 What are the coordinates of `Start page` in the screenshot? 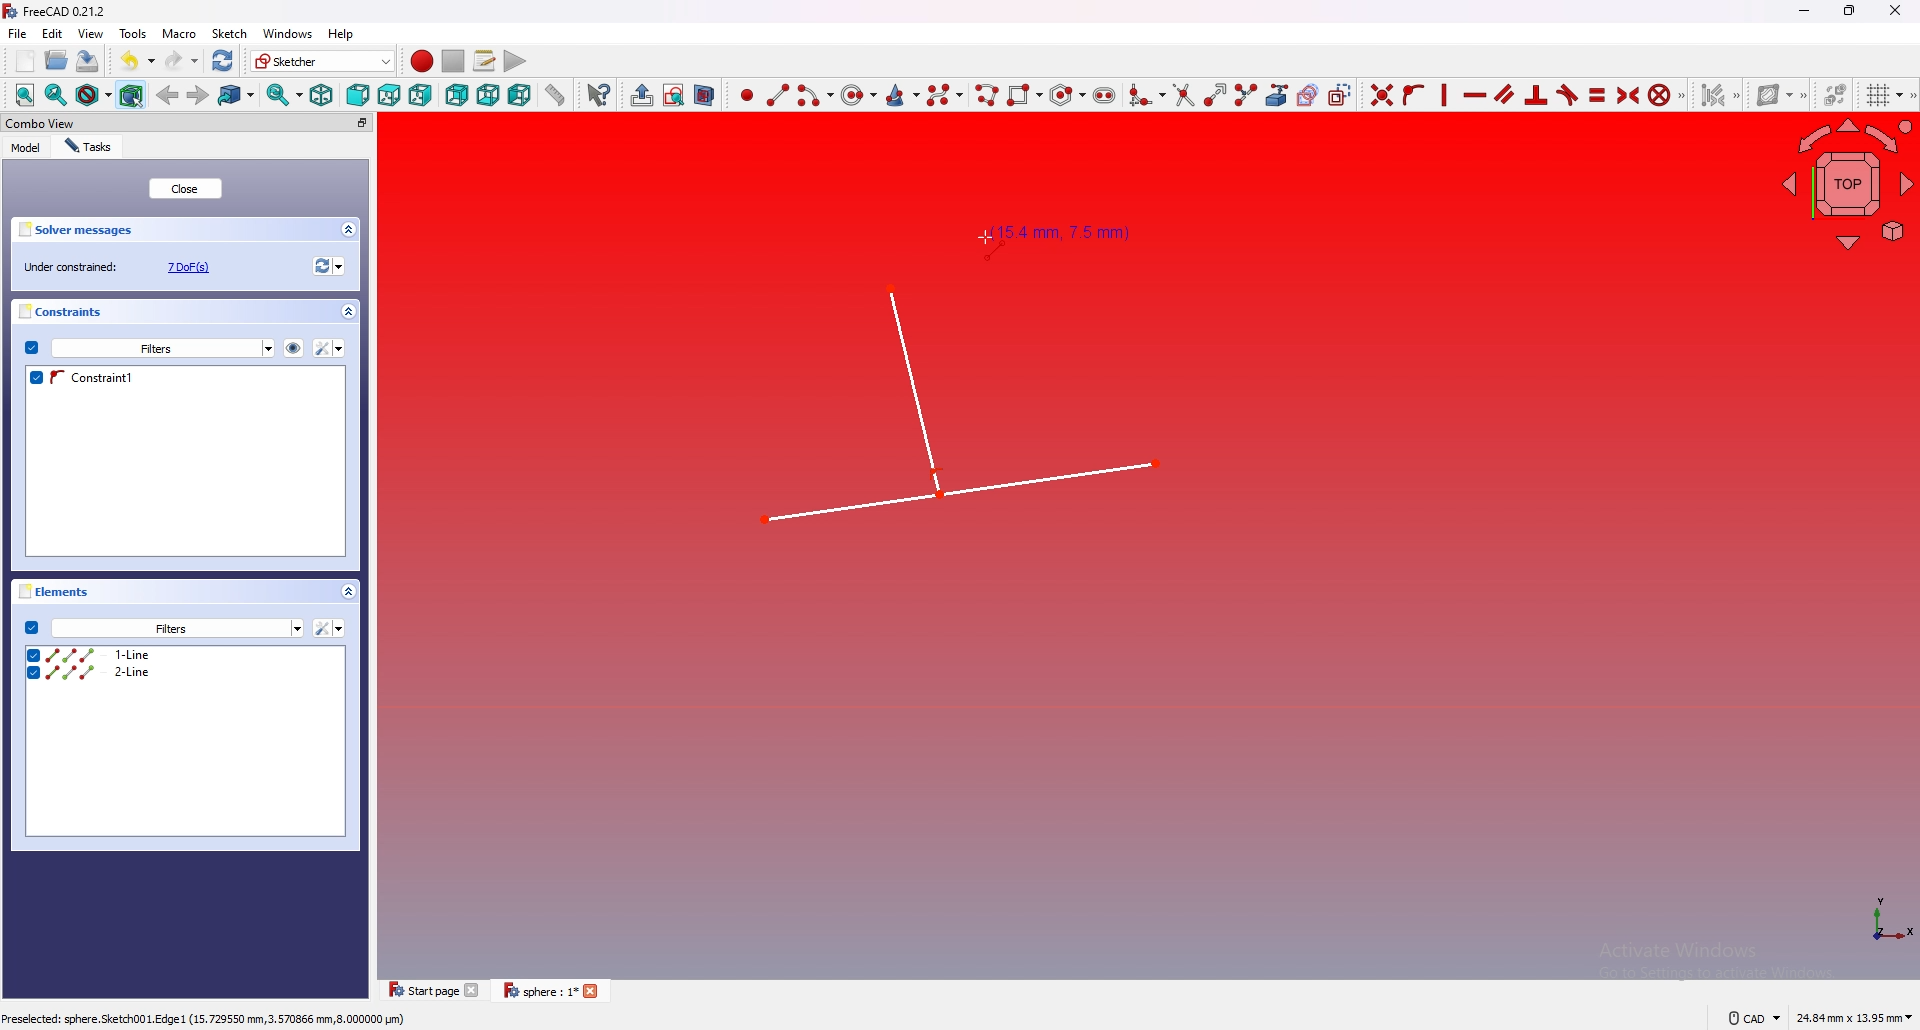 It's located at (432, 991).